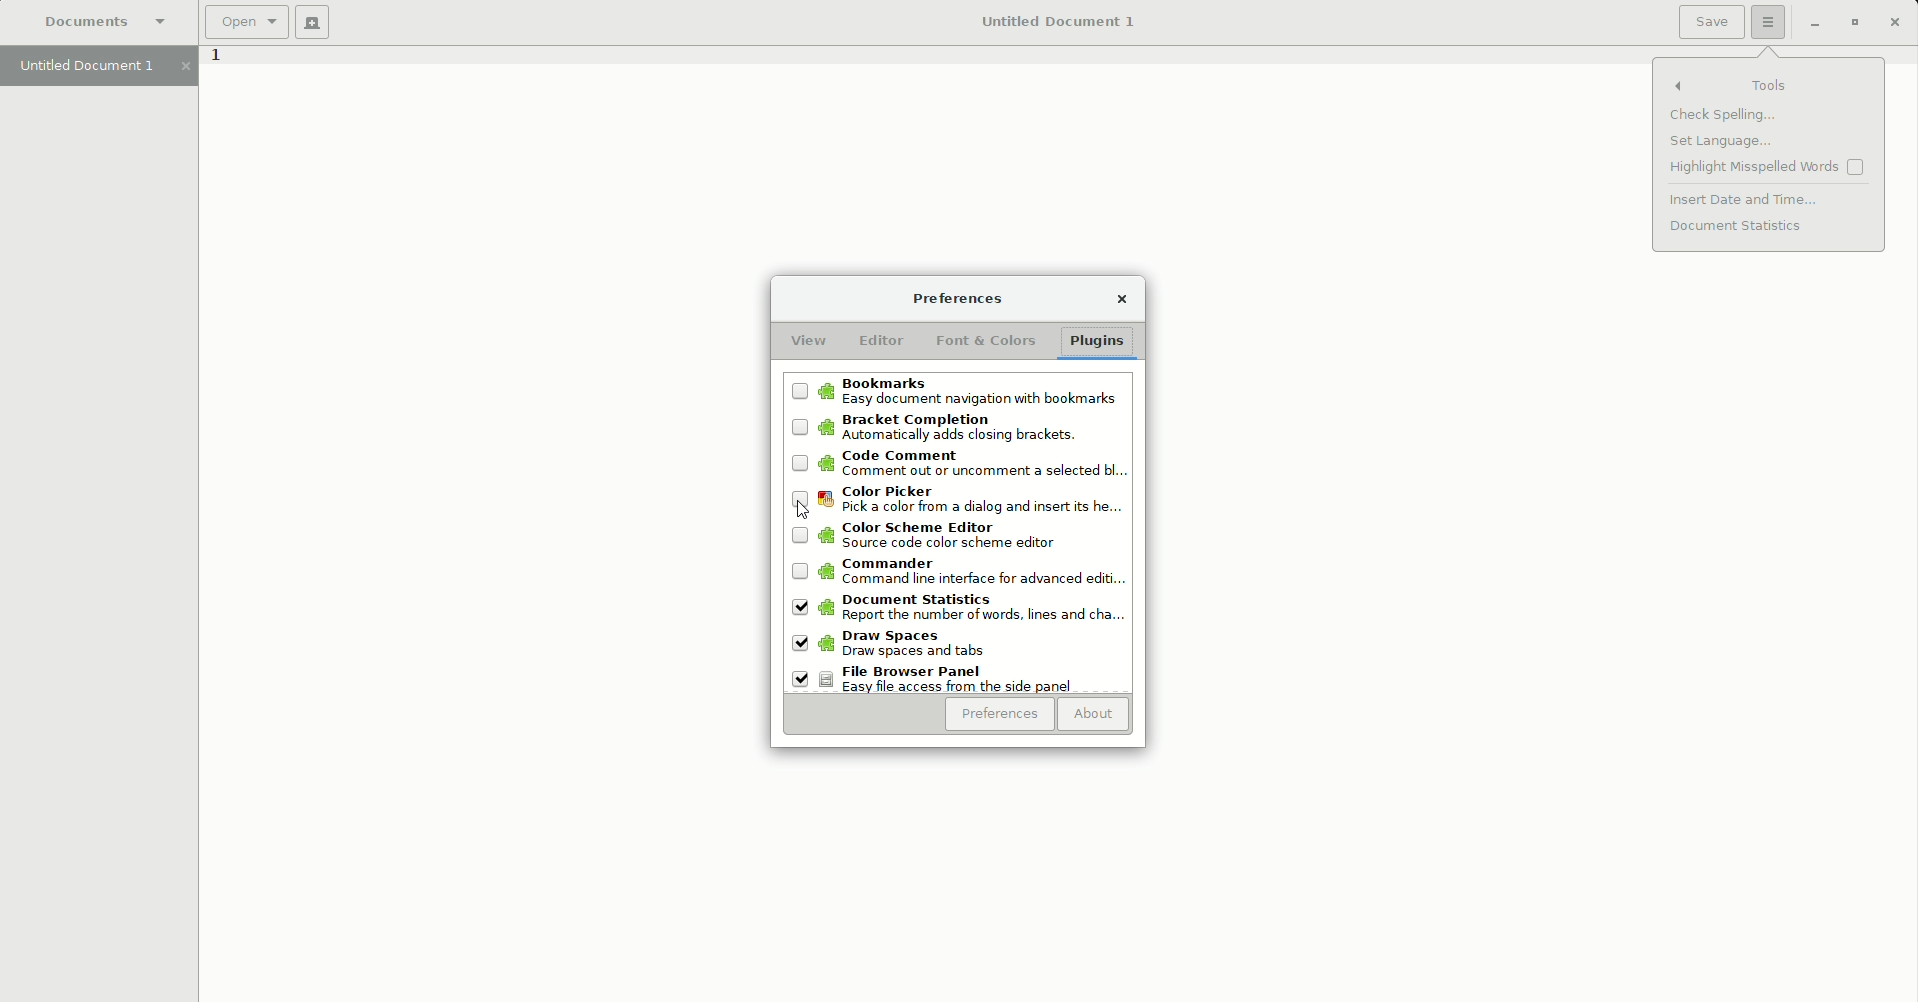 This screenshot has width=1918, height=1002. What do you see at coordinates (999, 715) in the screenshot?
I see `Preferences` at bounding box center [999, 715].